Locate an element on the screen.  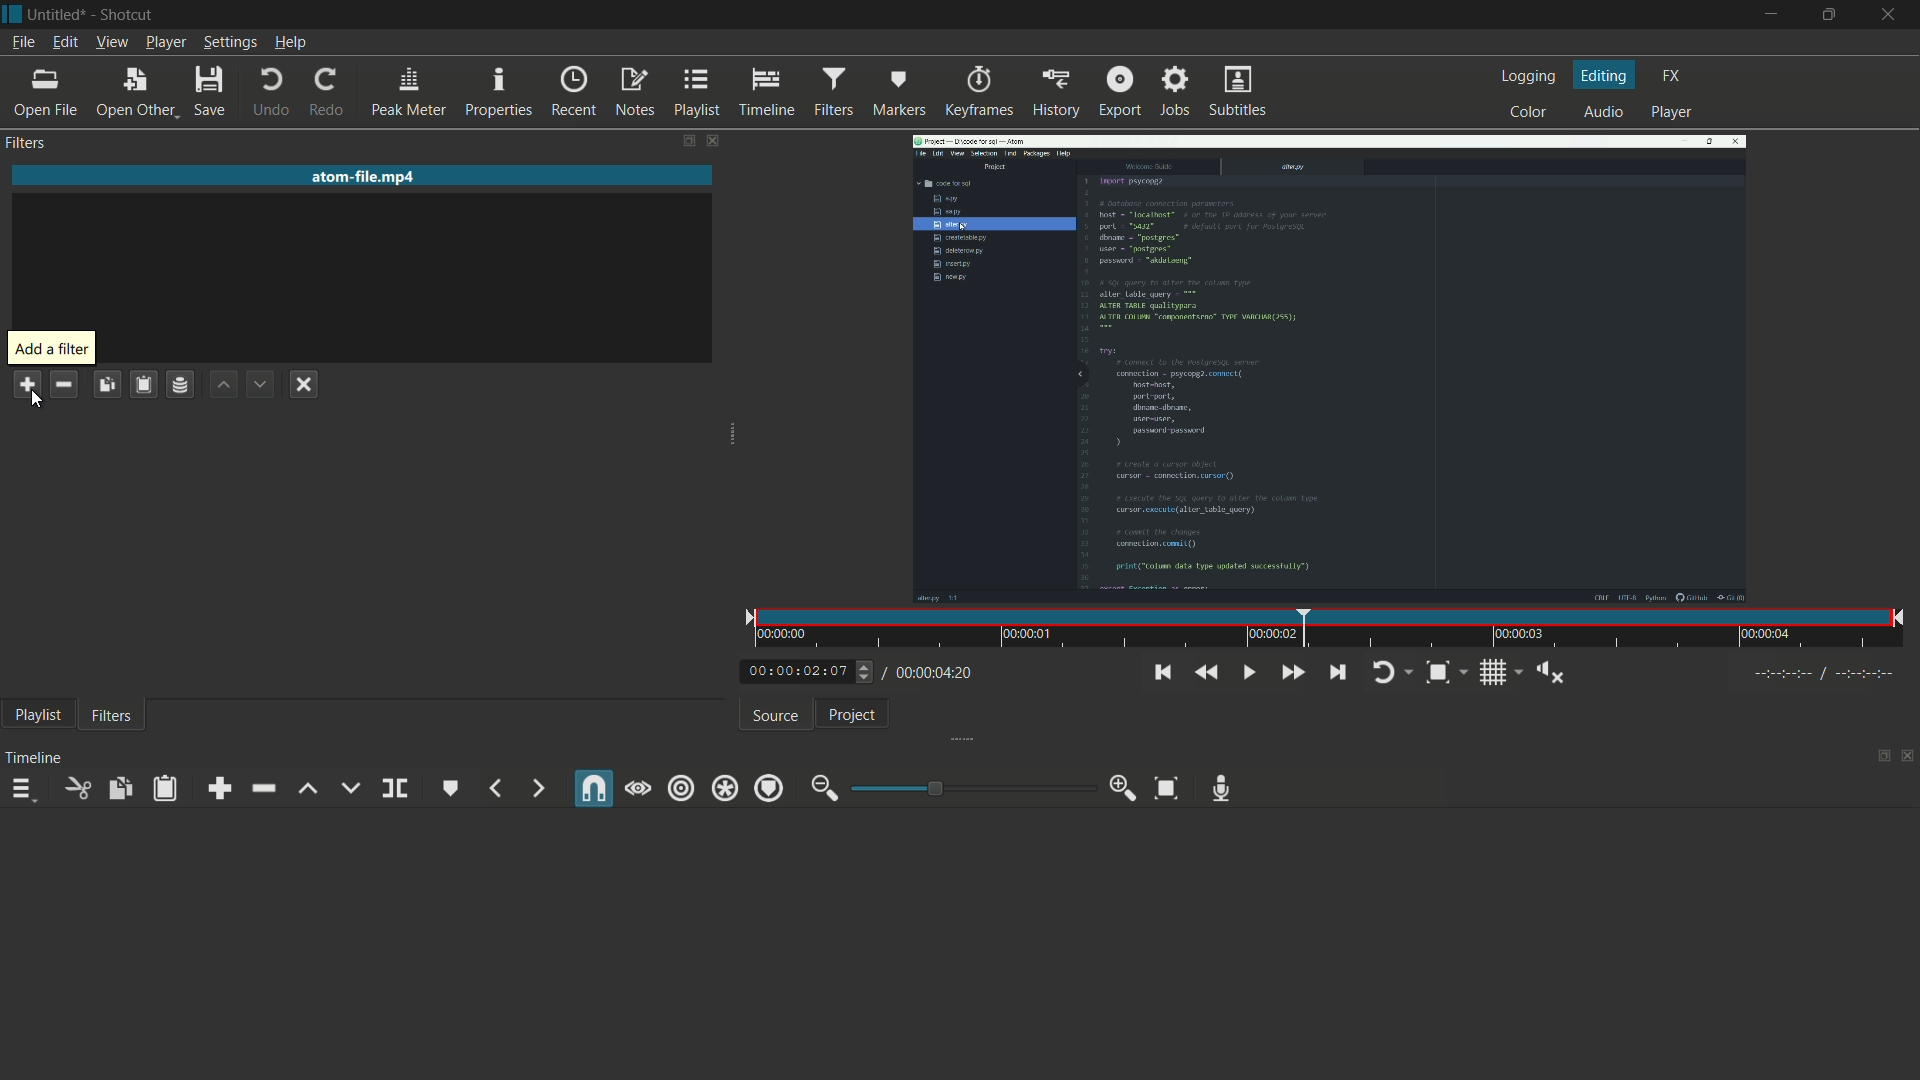
jobs is located at coordinates (1177, 91).